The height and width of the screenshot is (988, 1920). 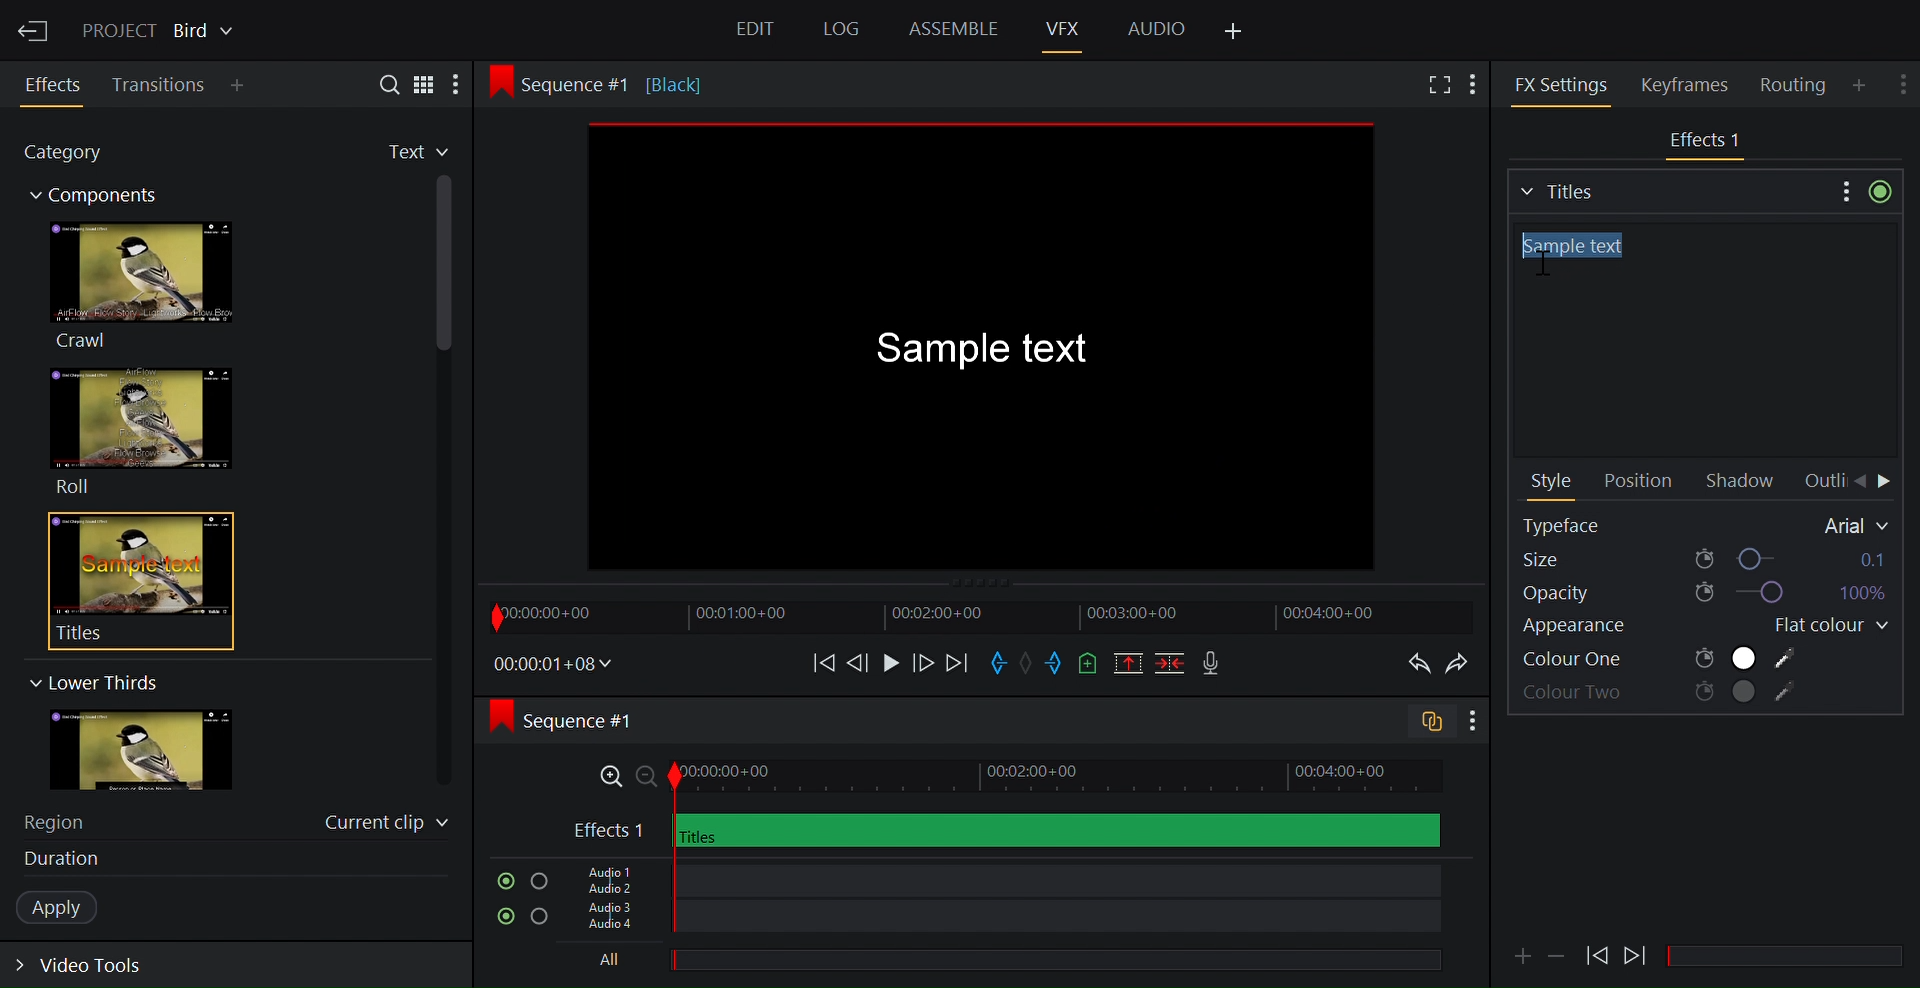 What do you see at coordinates (1598, 629) in the screenshot?
I see `Appearance` at bounding box center [1598, 629].